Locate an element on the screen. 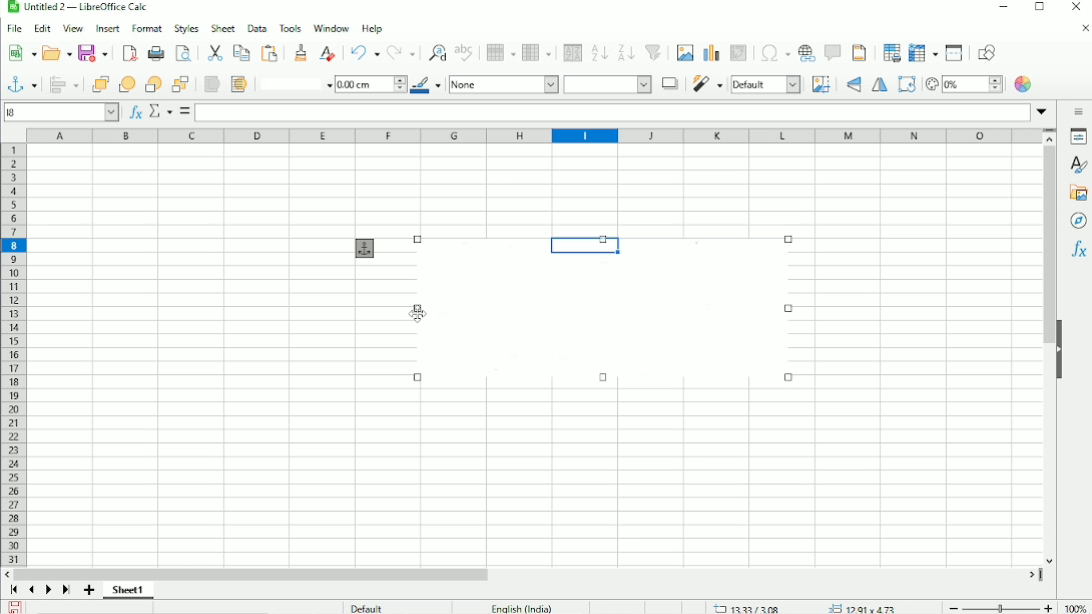 The image size is (1092, 614). Clone formatting is located at coordinates (302, 52).